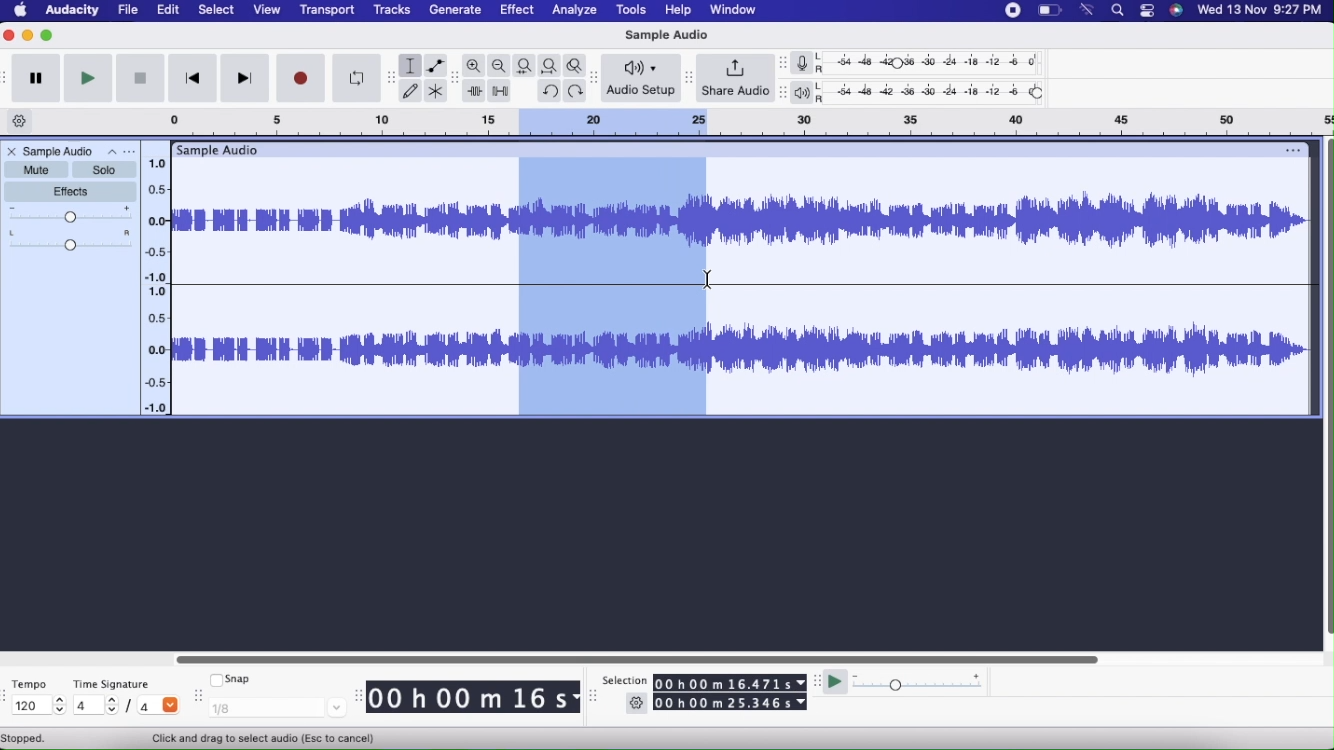 The image size is (1334, 750). Describe the element at coordinates (1176, 10) in the screenshot. I see `app icon` at that location.